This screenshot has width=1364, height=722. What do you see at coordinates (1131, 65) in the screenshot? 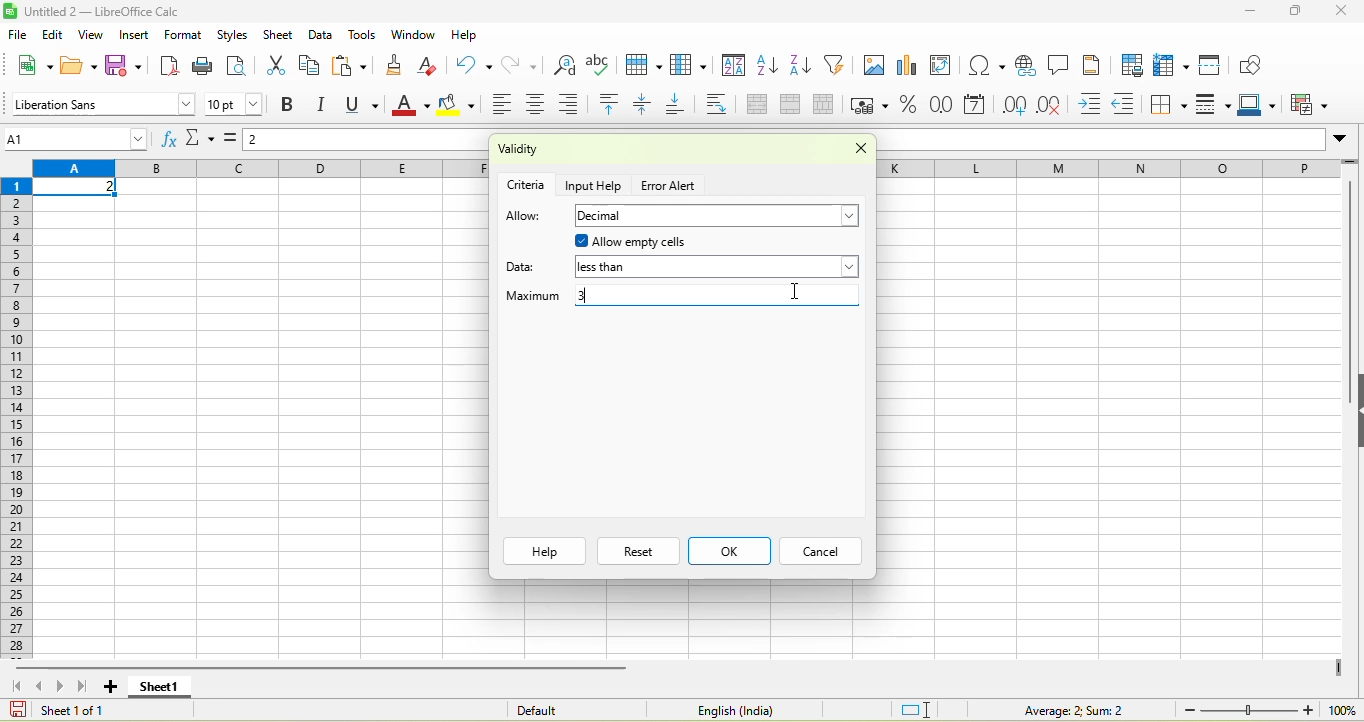
I see `define print area` at bounding box center [1131, 65].